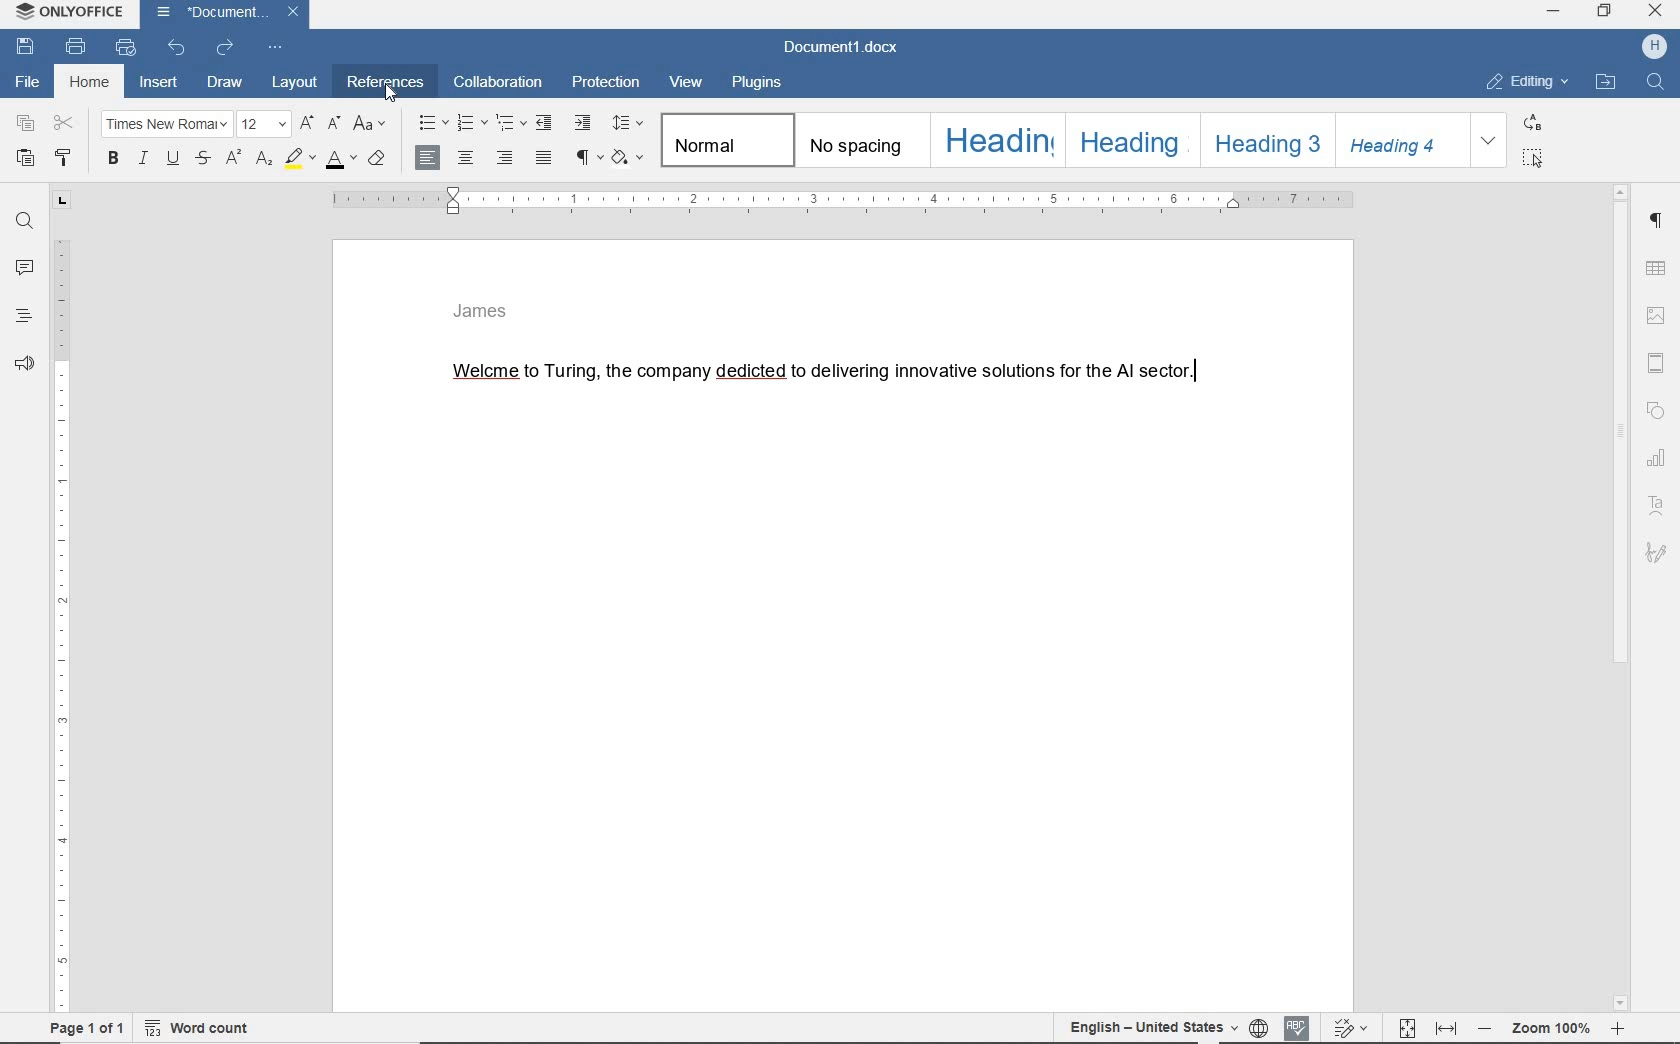 This screenshot has width=1680, height=1044. What do you see at coordinates (588, 157) in the screenshot?
I see `nonprinting characters` at bounding box center [588, 157].